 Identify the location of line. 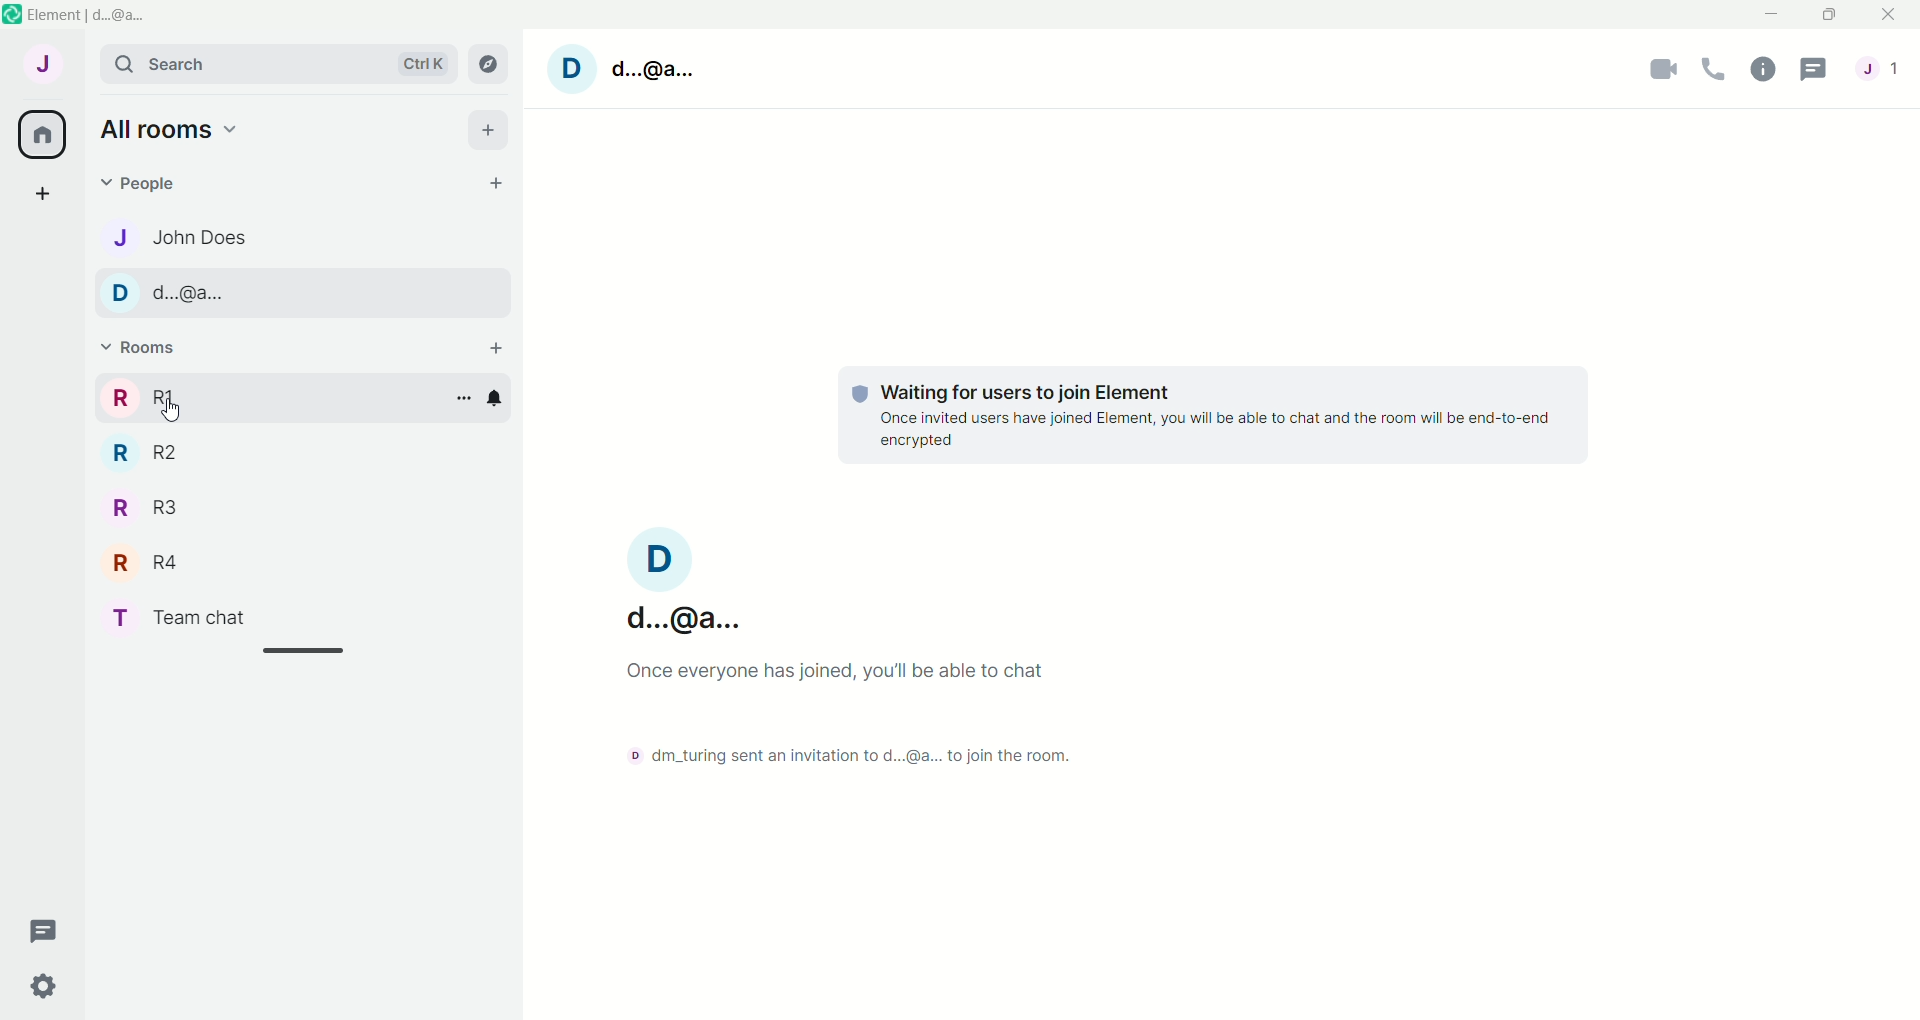
(309, 656).